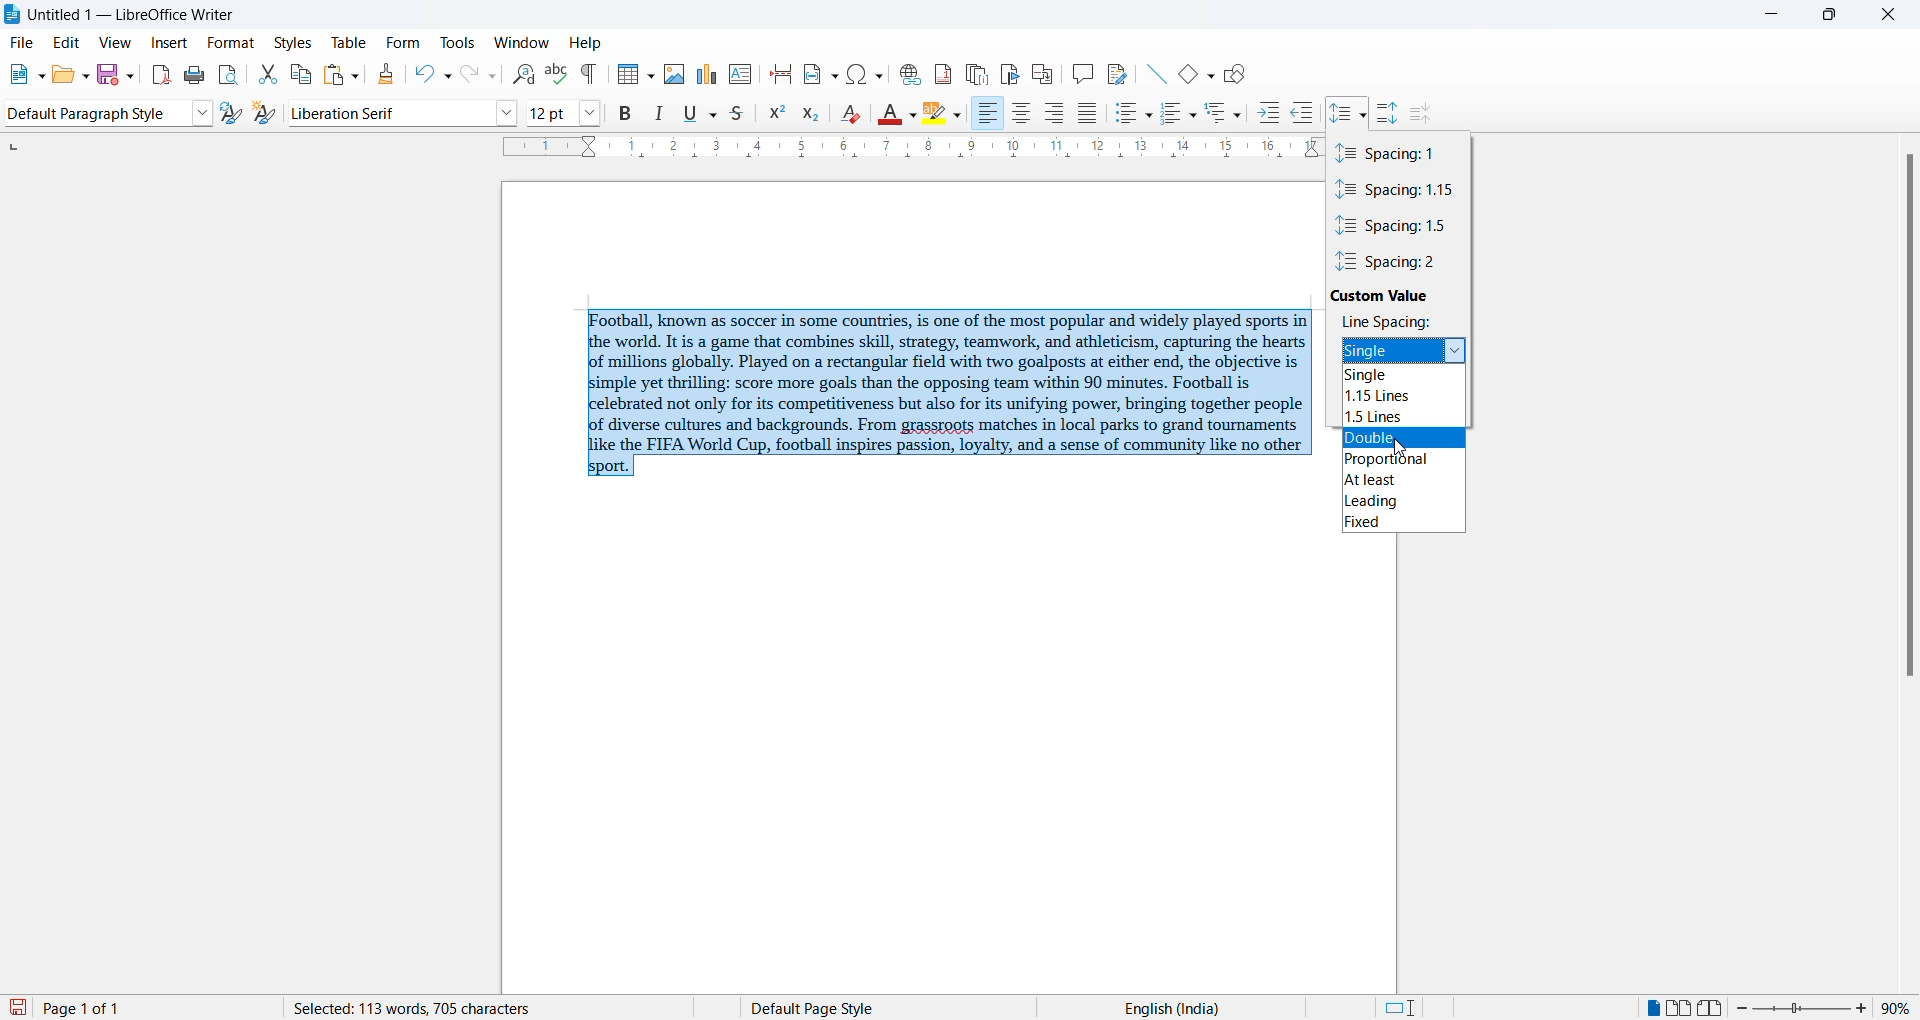 This screenshot has height=1020, width=1920. What do you see at coordinates (1898, 1007) in the screenshot?
I see `zoom percentage` at bounding box center [1898, 1007].